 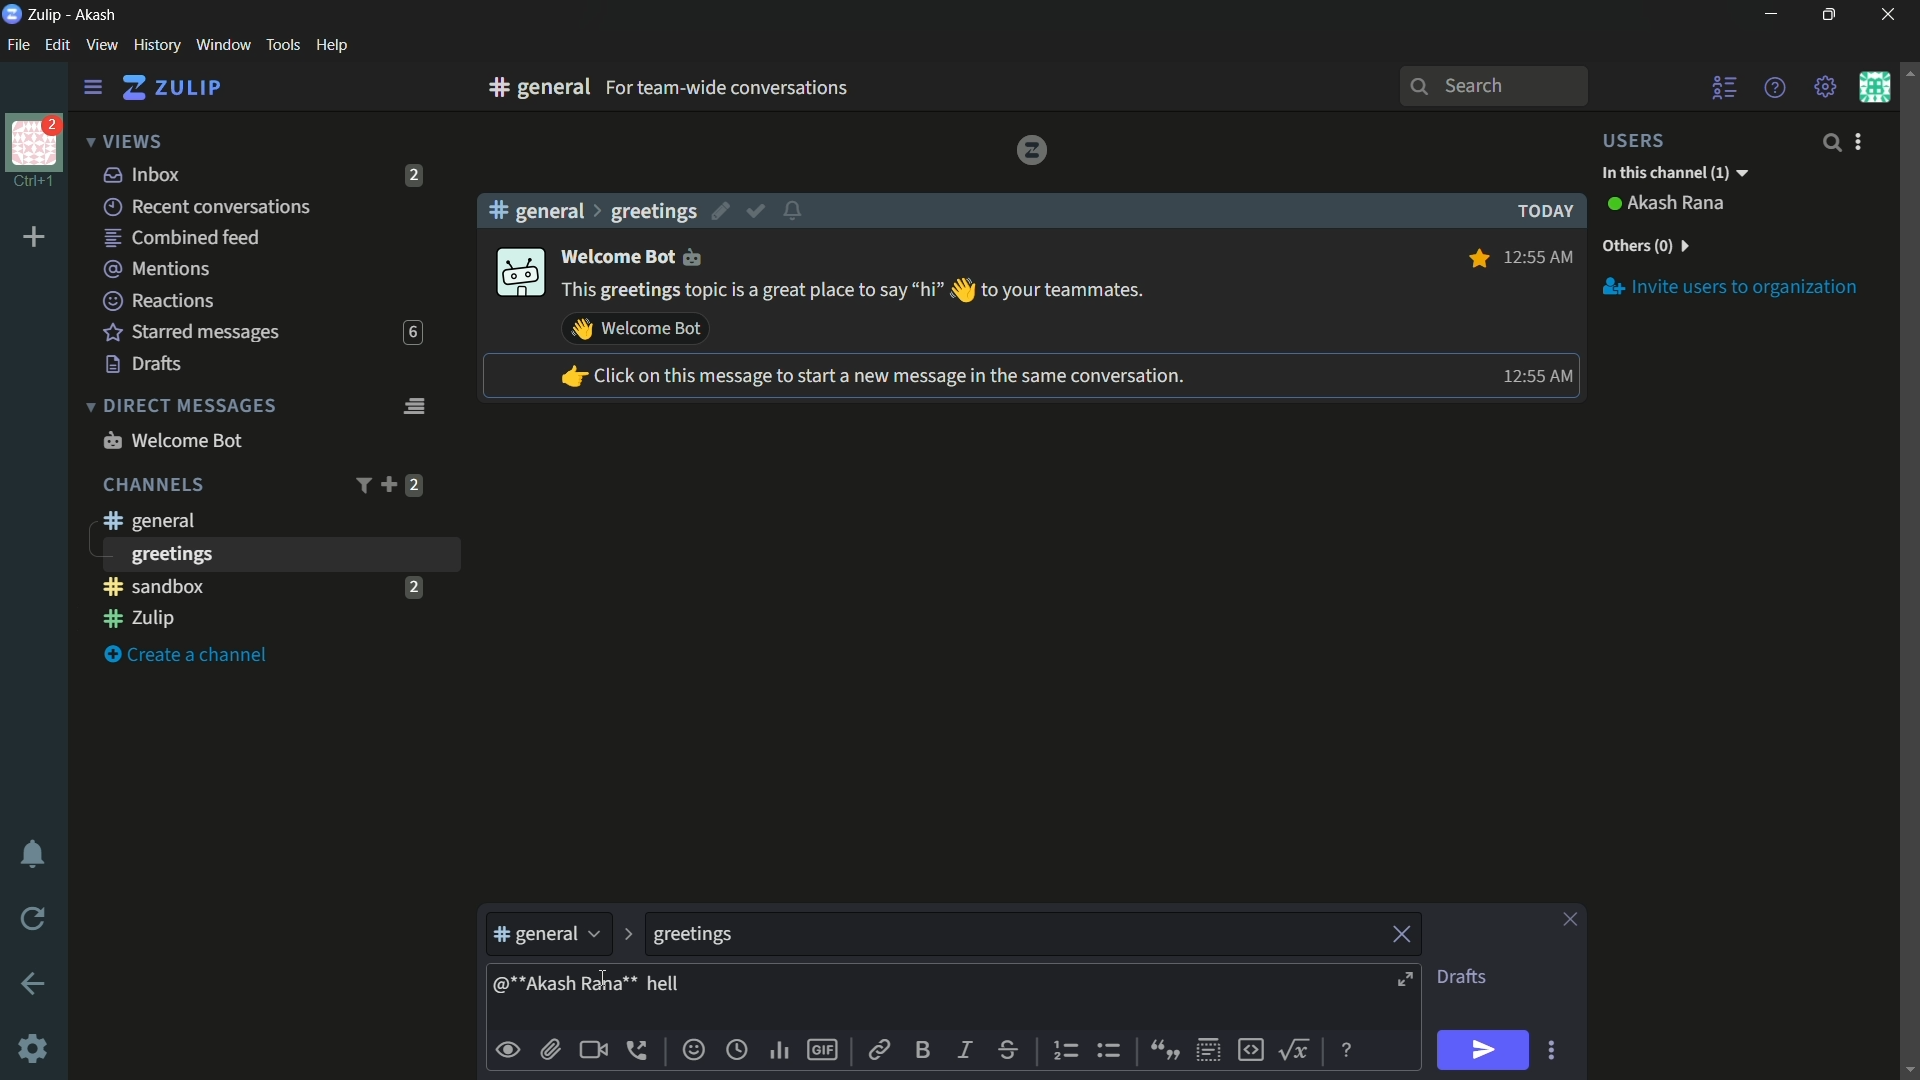 I want to click on scroll up, so click(x=1908, y=71).